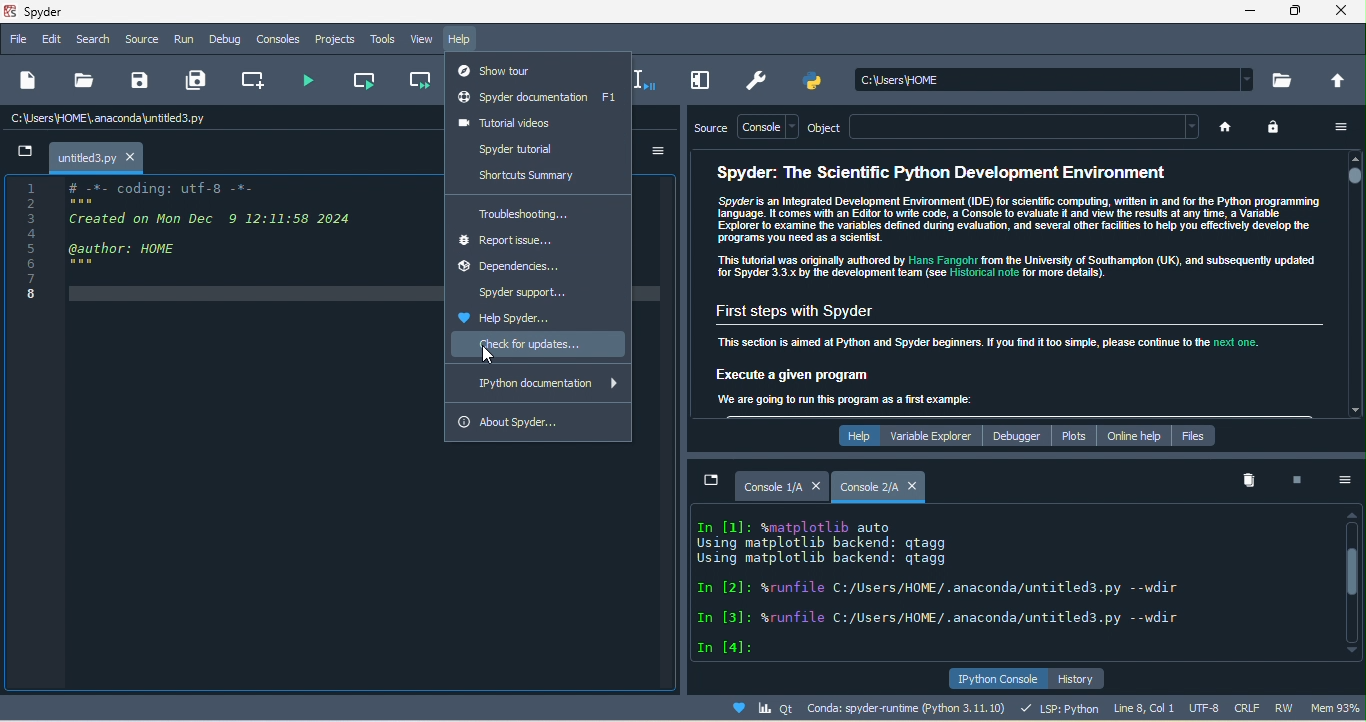  I want to click on gp GEROE TEED SS

5 Created on Mon Dec © 12:11:58 2624

H author: HOME

;
Ch, so click(234, 248).